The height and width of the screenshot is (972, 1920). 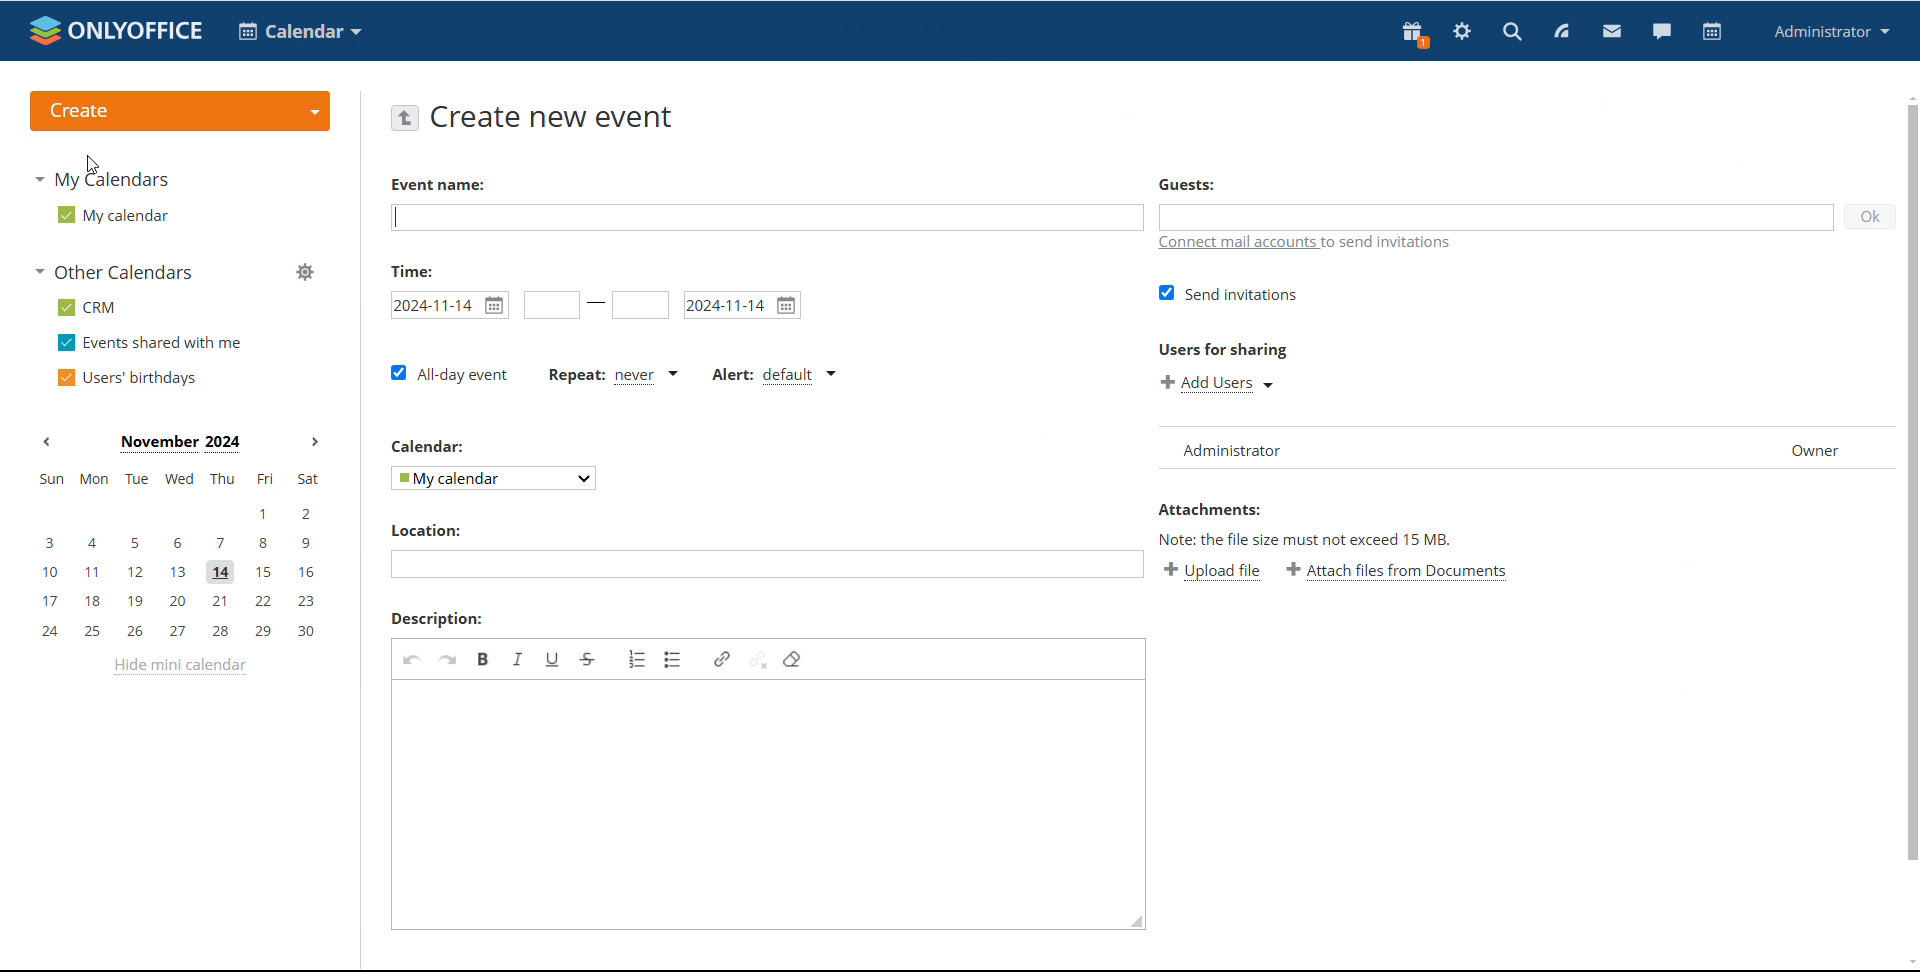 I want to click on create new event, so click(x=557, y=117).